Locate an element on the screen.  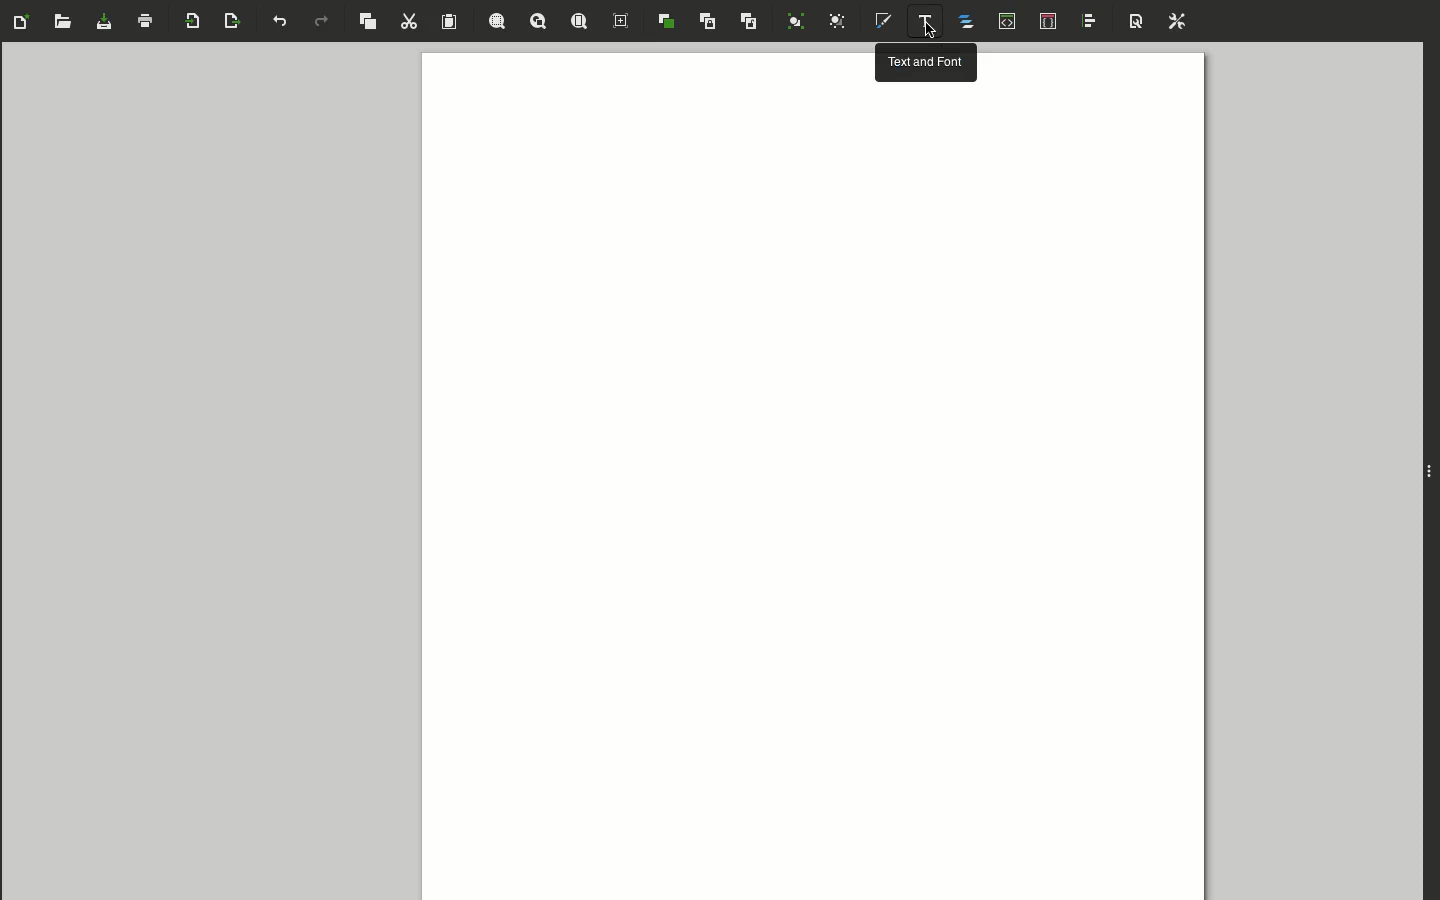
Open is located at coordinates (64, 26).